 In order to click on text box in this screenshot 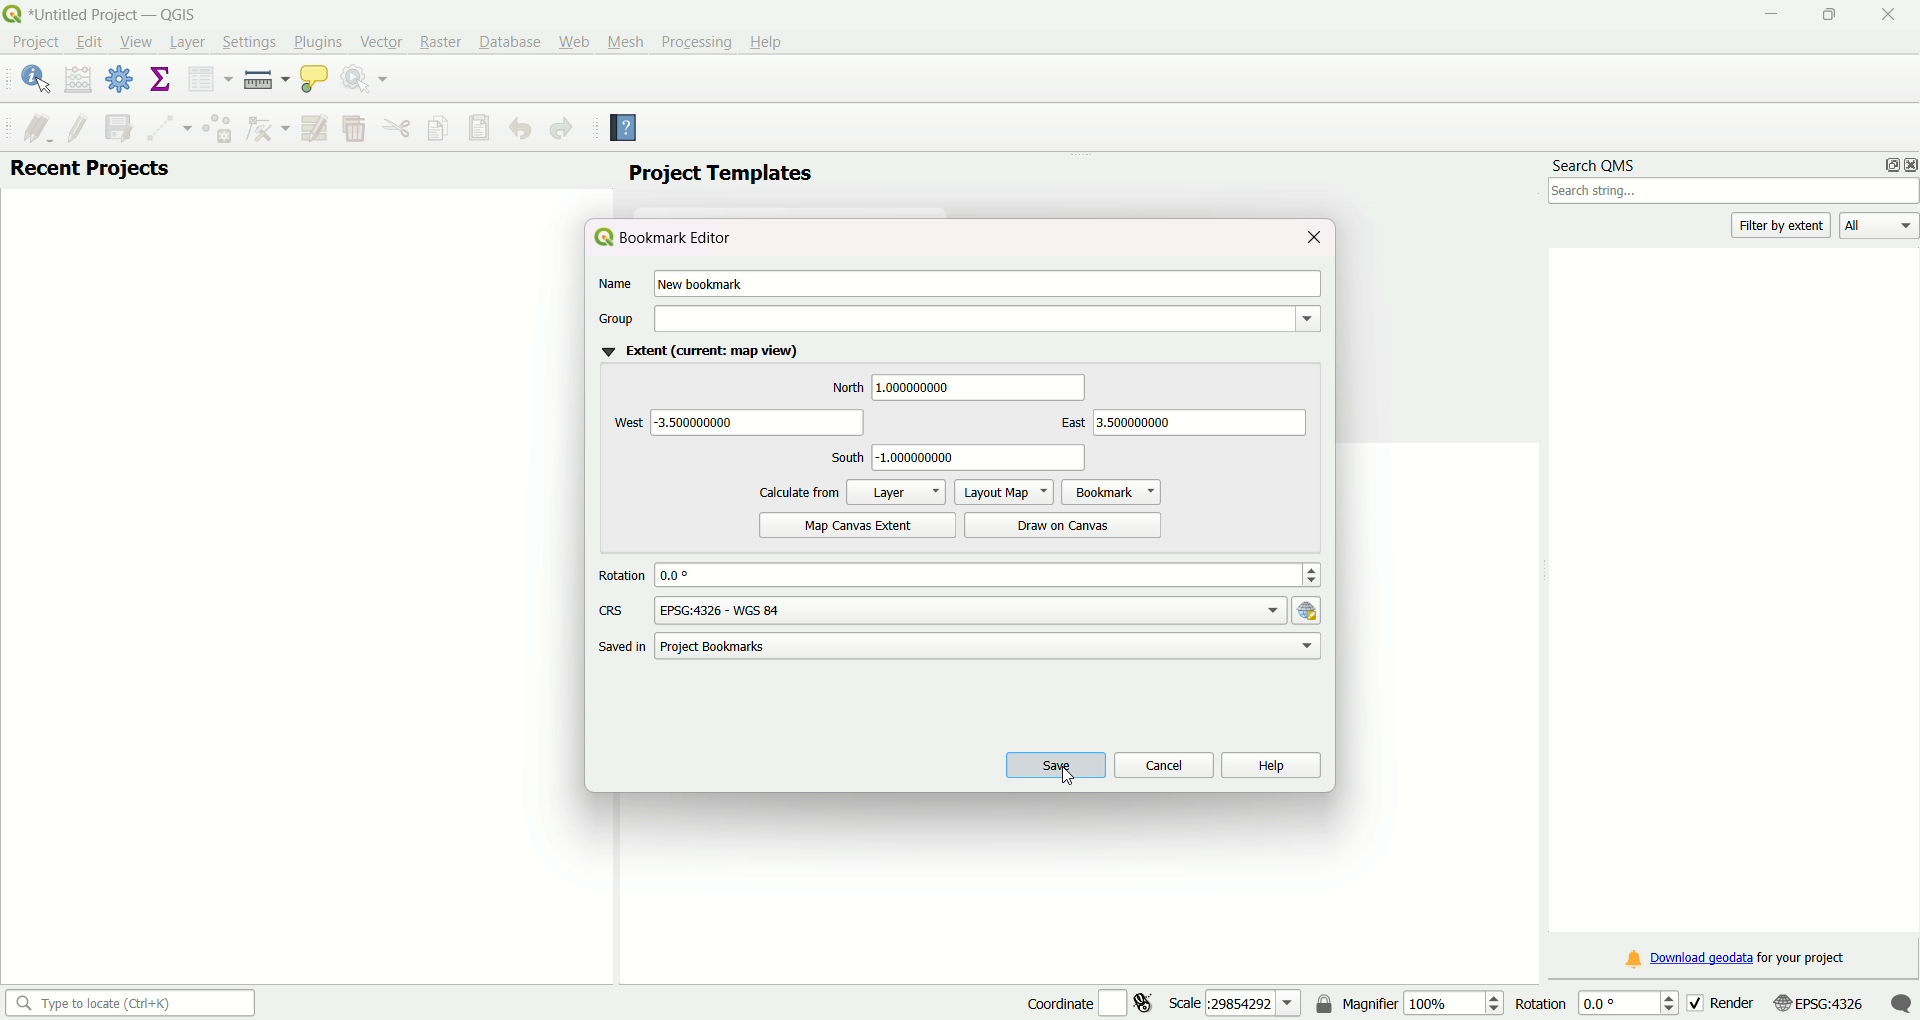, I will do `click(990, 574)`.